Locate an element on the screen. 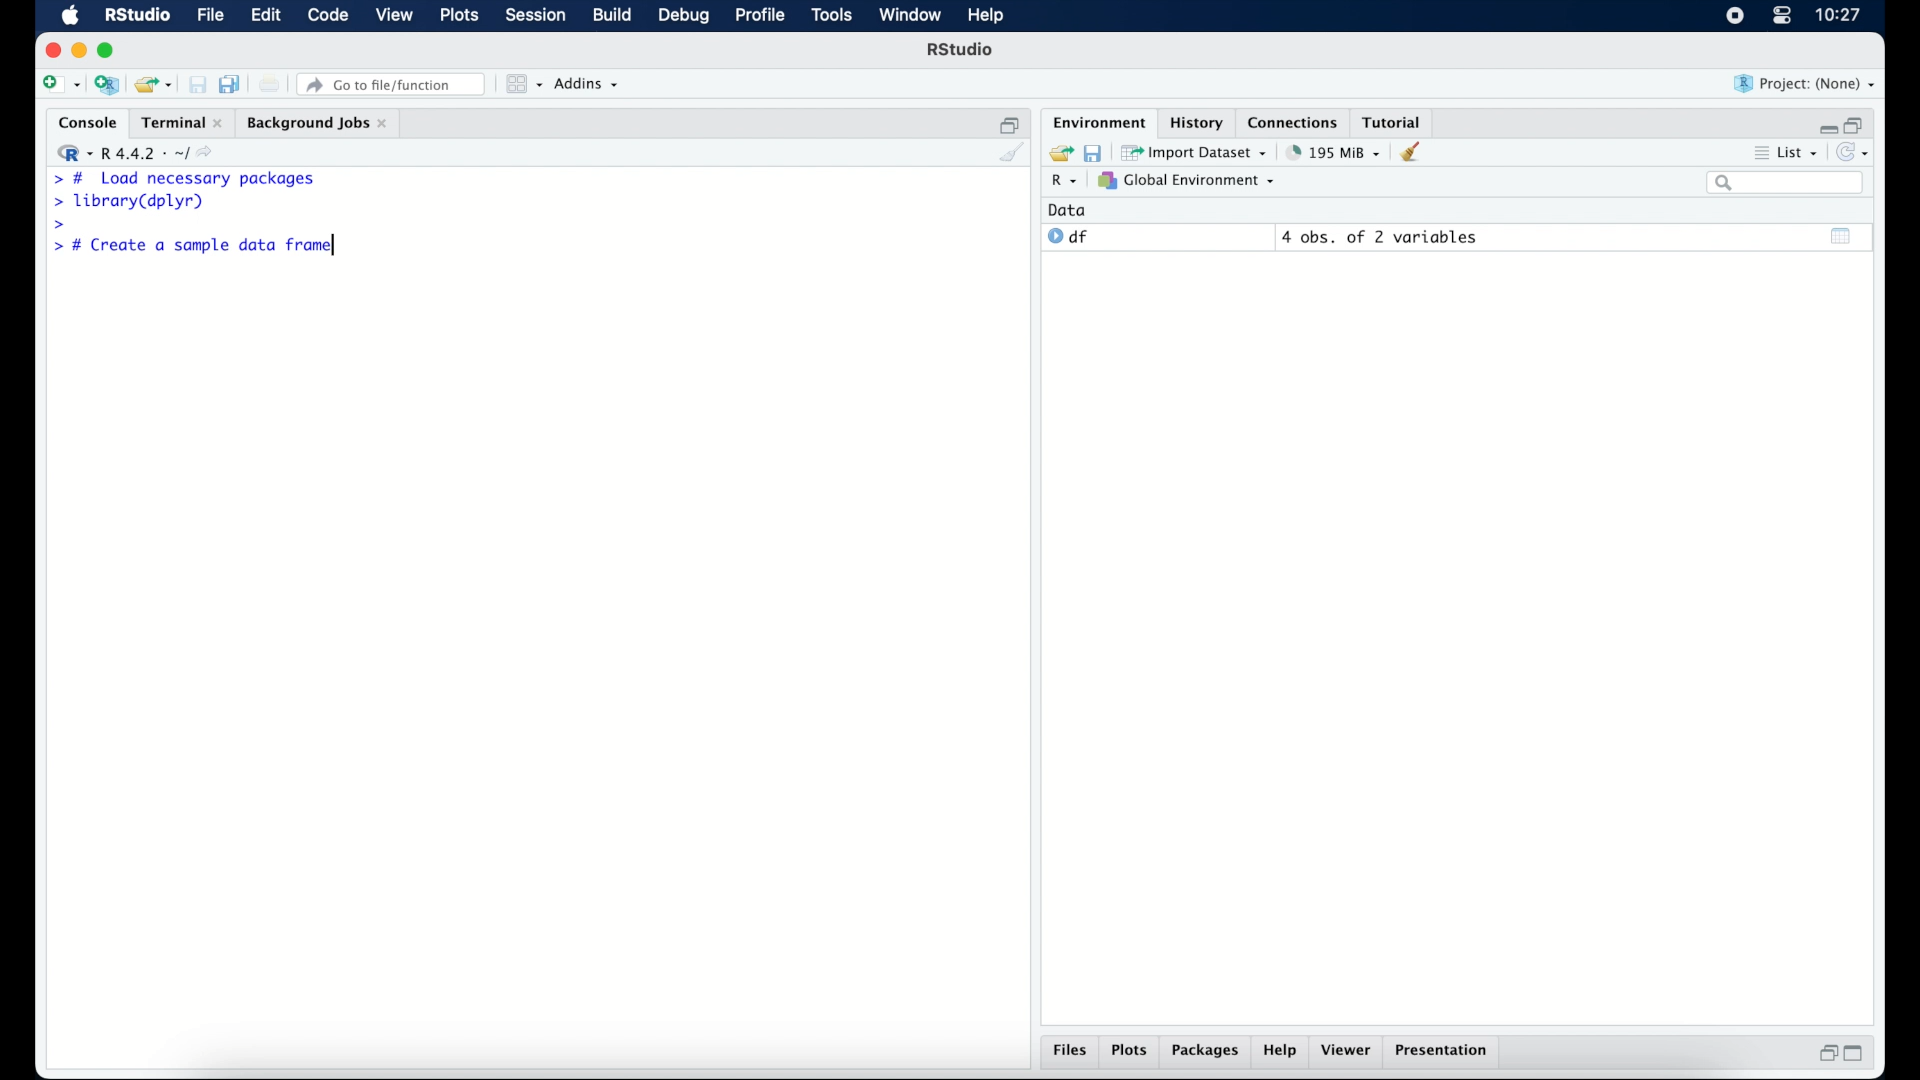 The width and height of the screenshot is (1920, 1080). files is located at coordinates (1070, 1053).